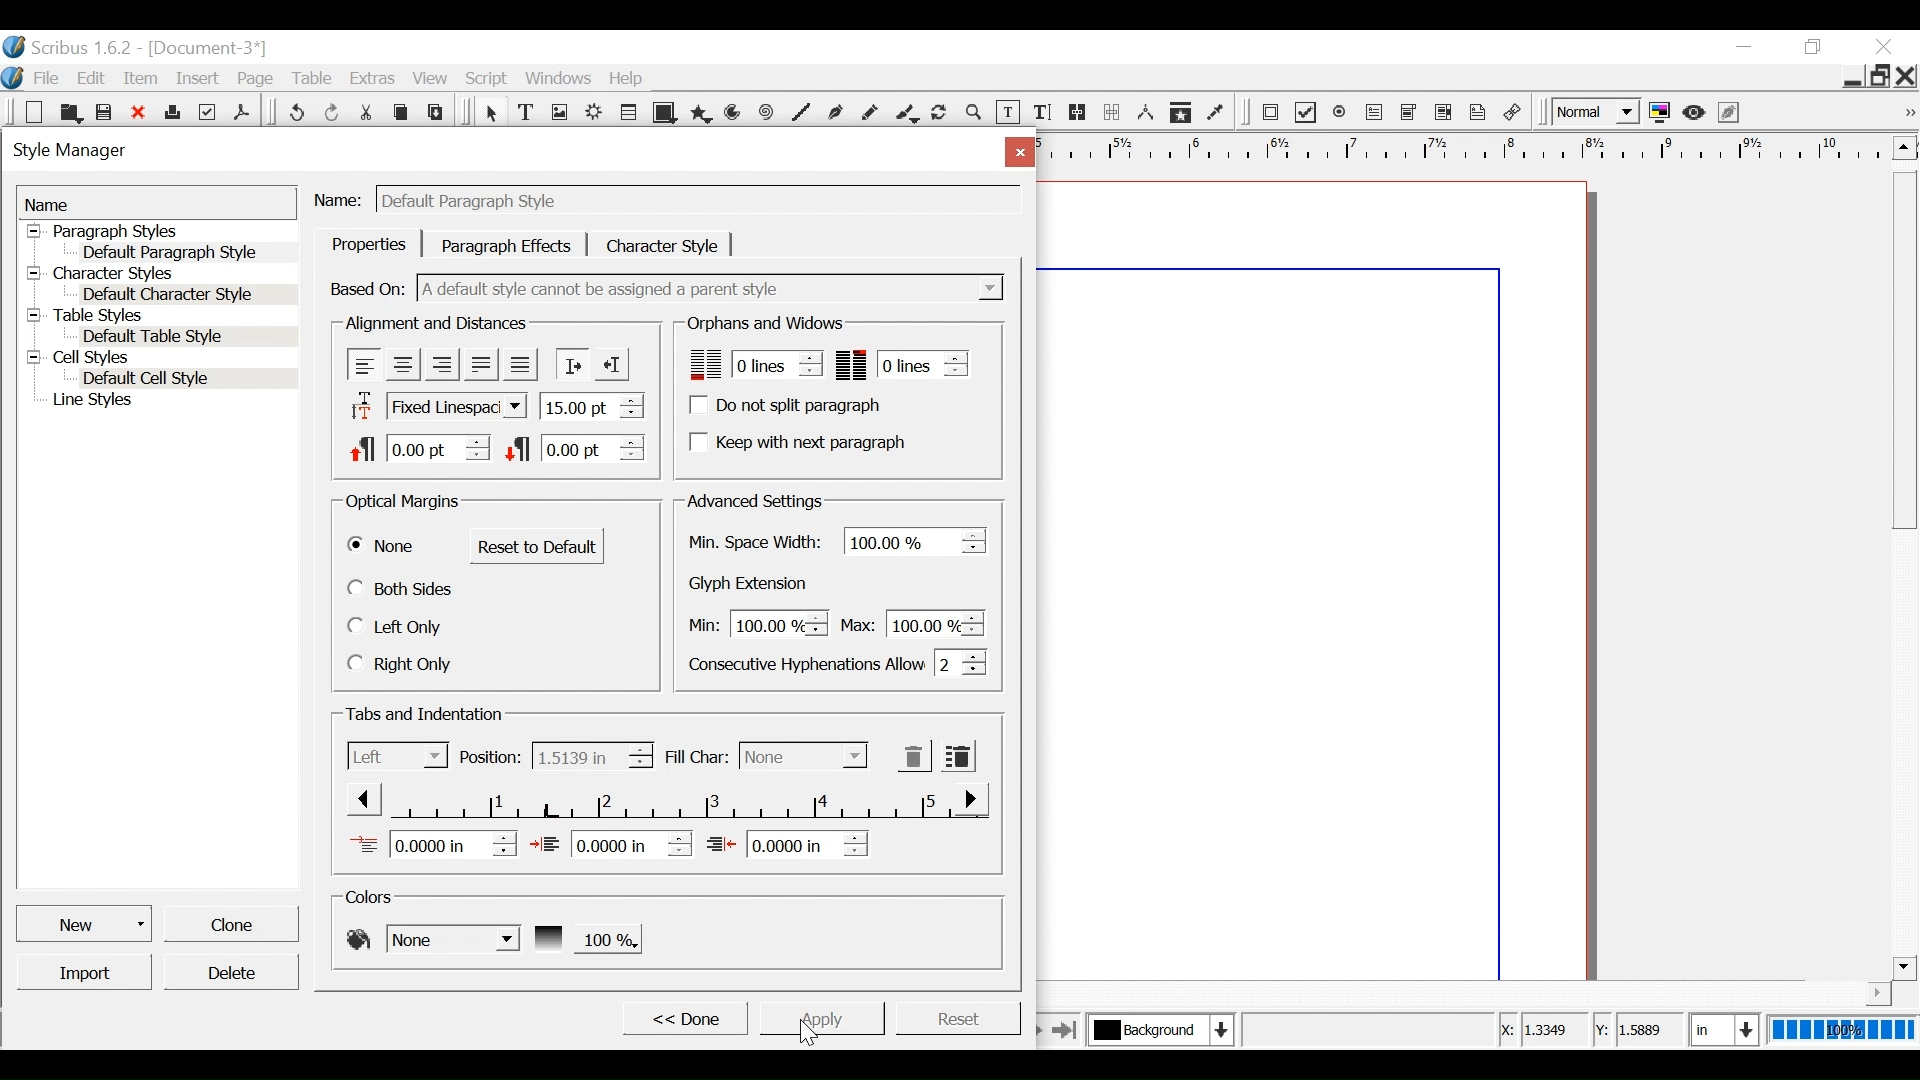  Describe the element at coordinates (369, 288) in the screenshot. I see `Based on` at that location.